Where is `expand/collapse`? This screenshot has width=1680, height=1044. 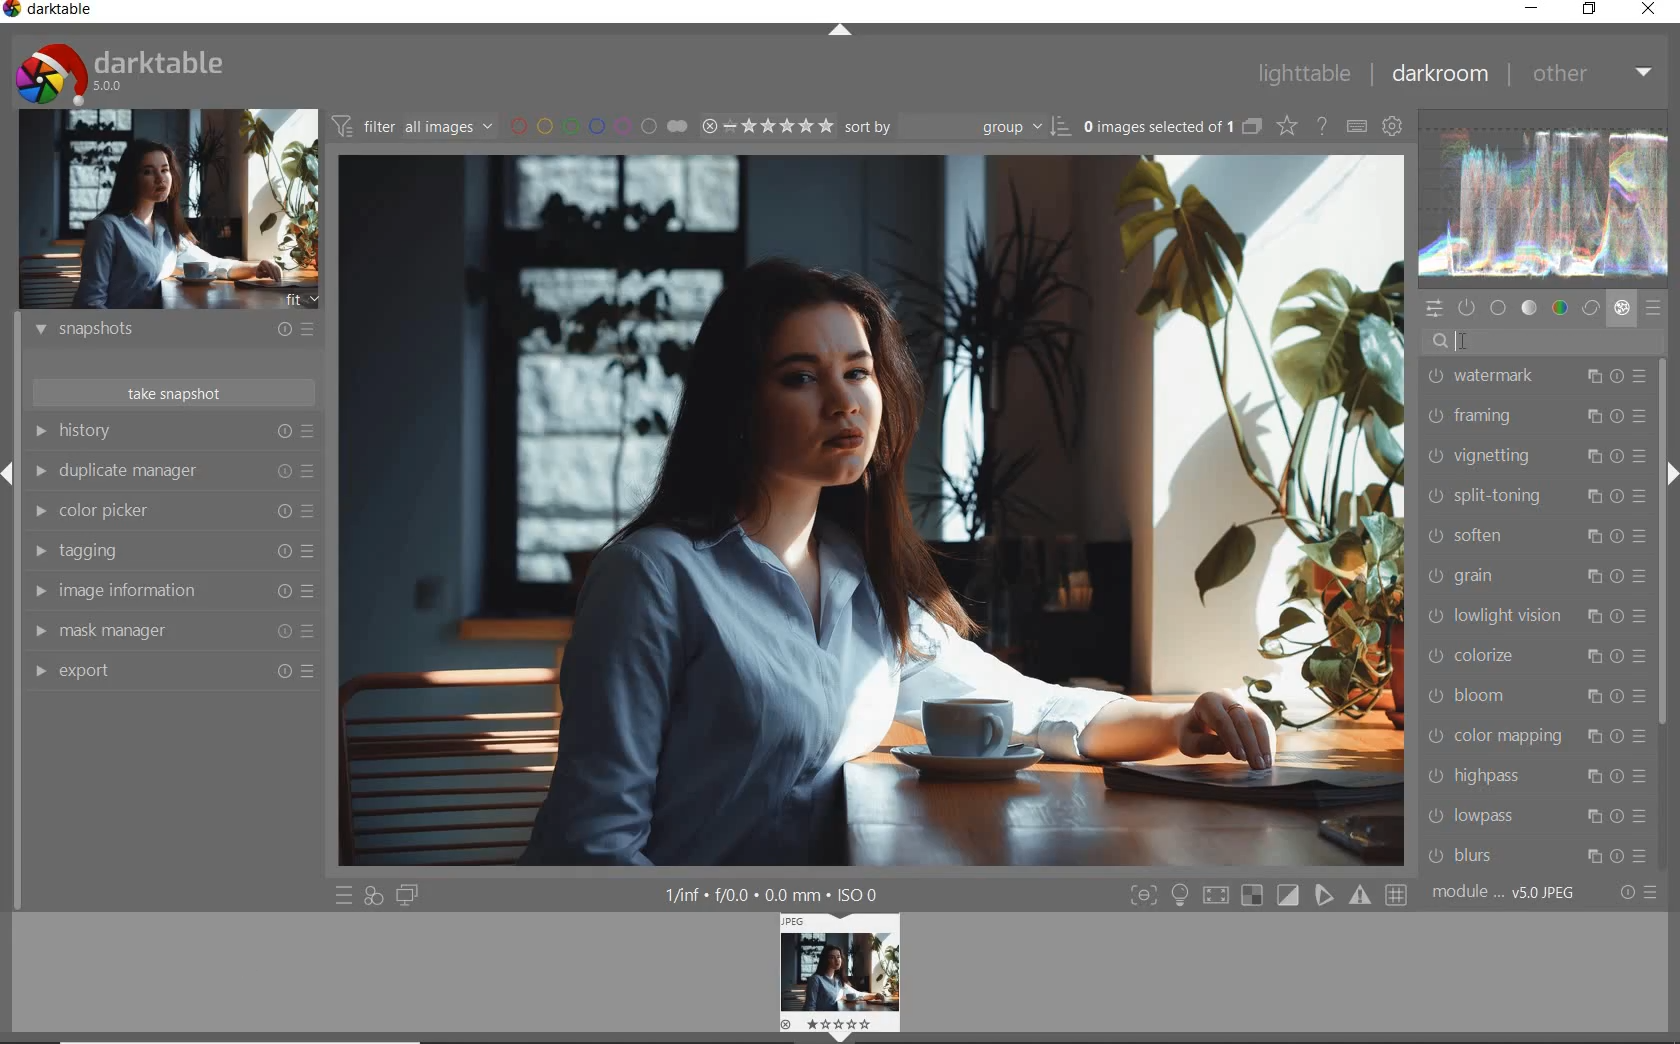 expand/collapse is located at coordinates (839, 29).